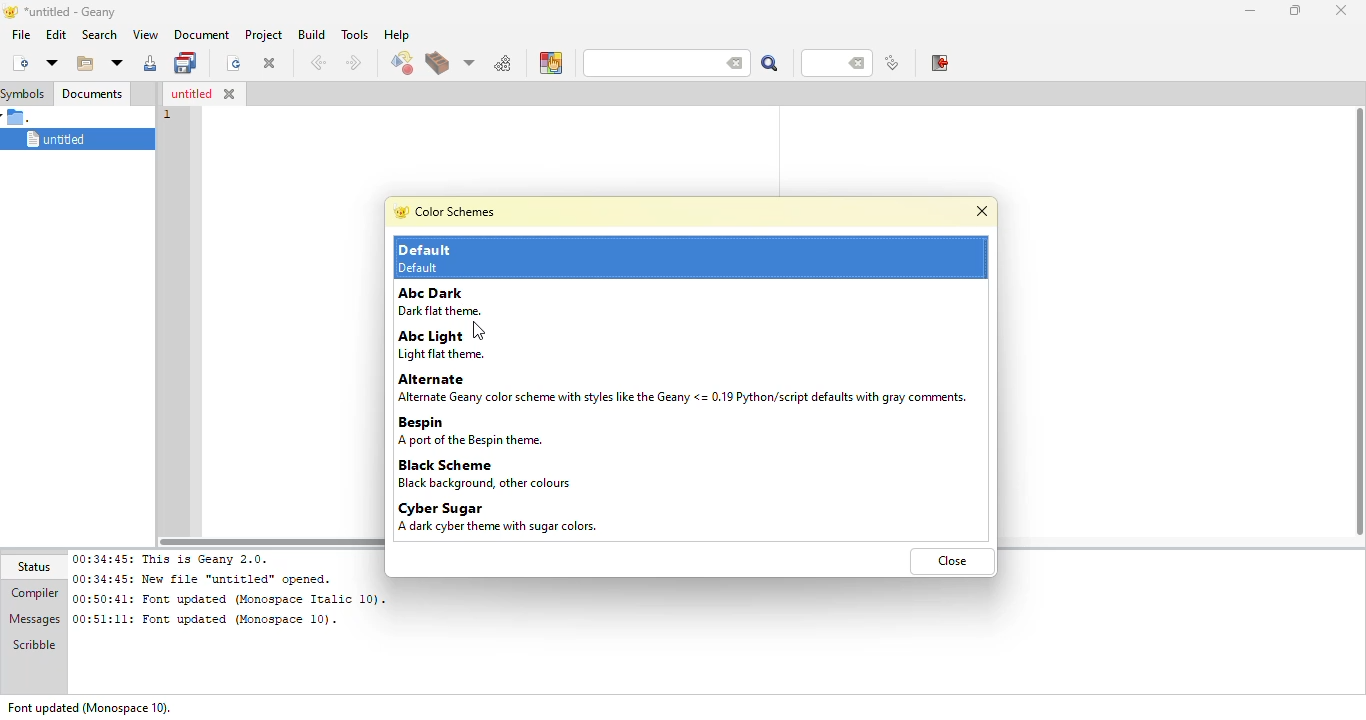 Image resolution: width=1366 pixels, height=720 pixels. Describe the element at coordinates (859, 64) in the screenshot. I see `back space` at that location.